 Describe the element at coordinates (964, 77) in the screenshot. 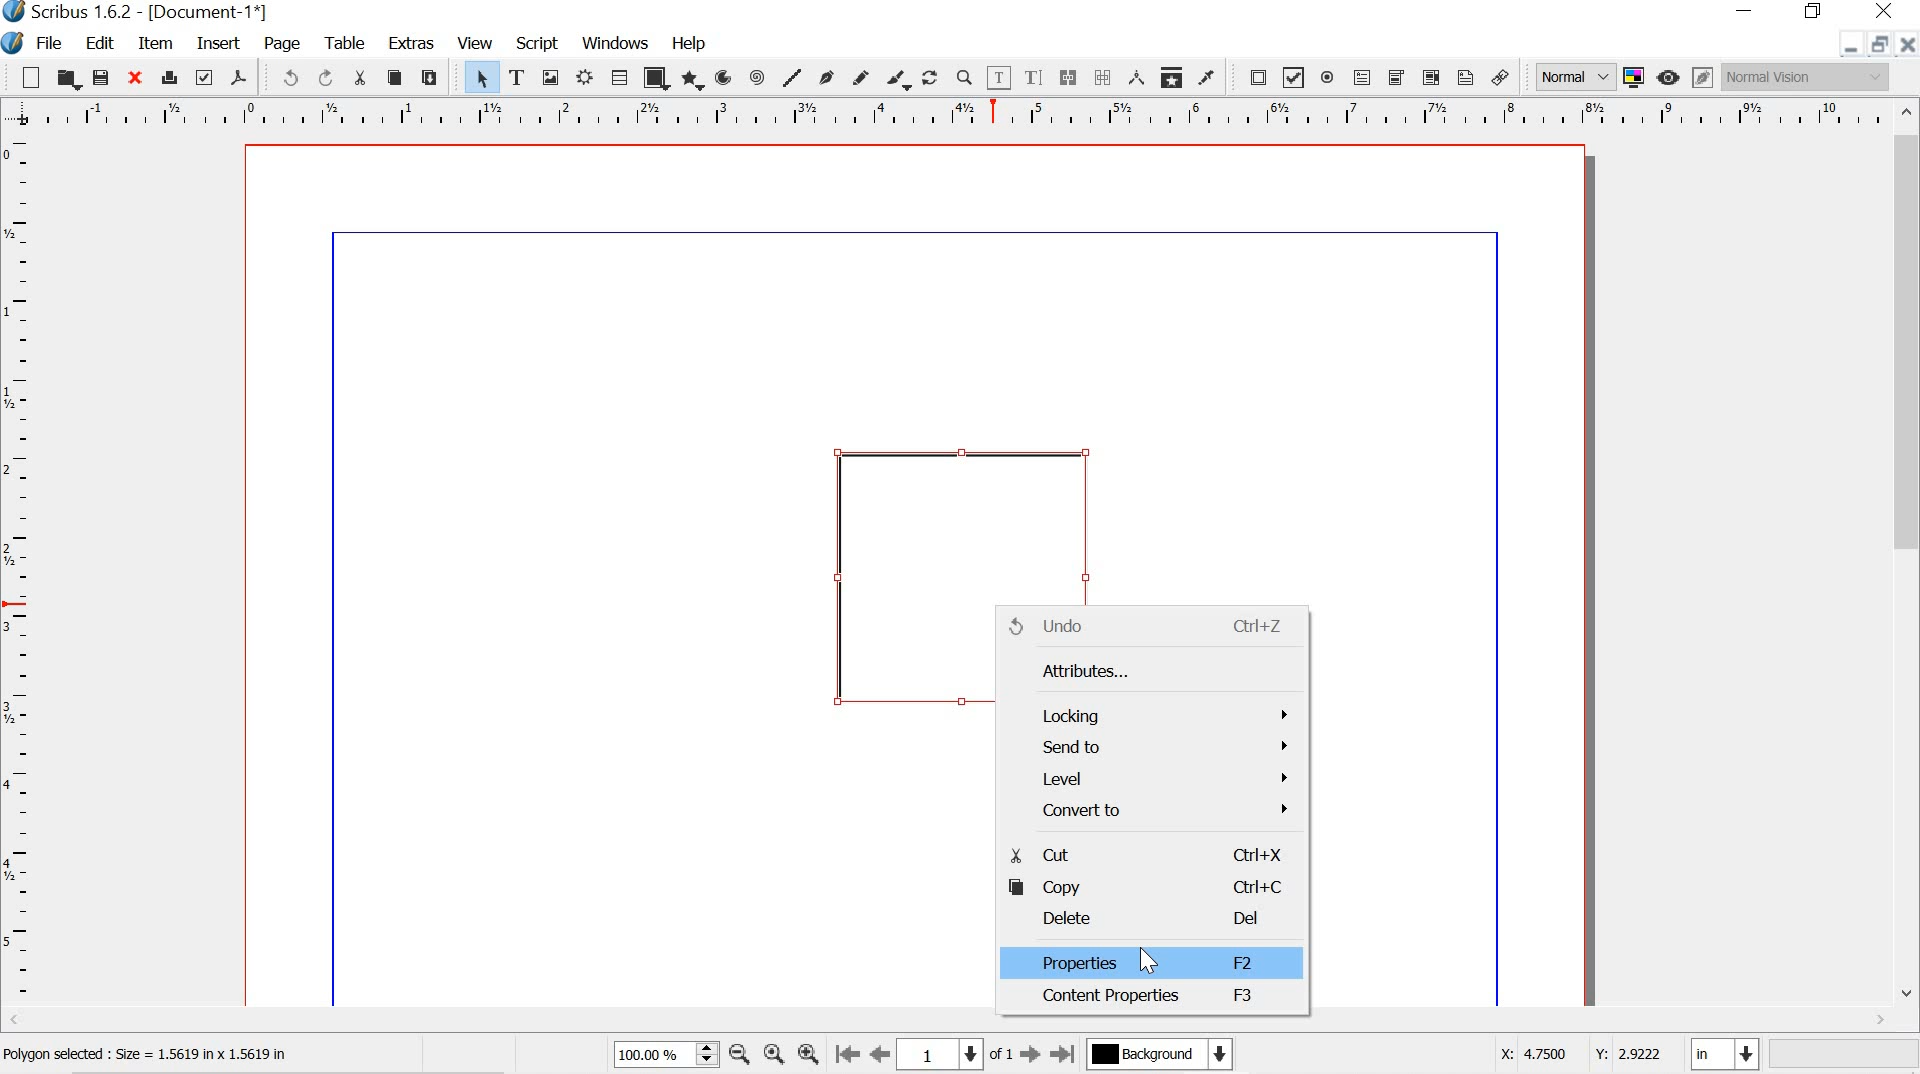

I see `zoom in or zoom out` at that location.